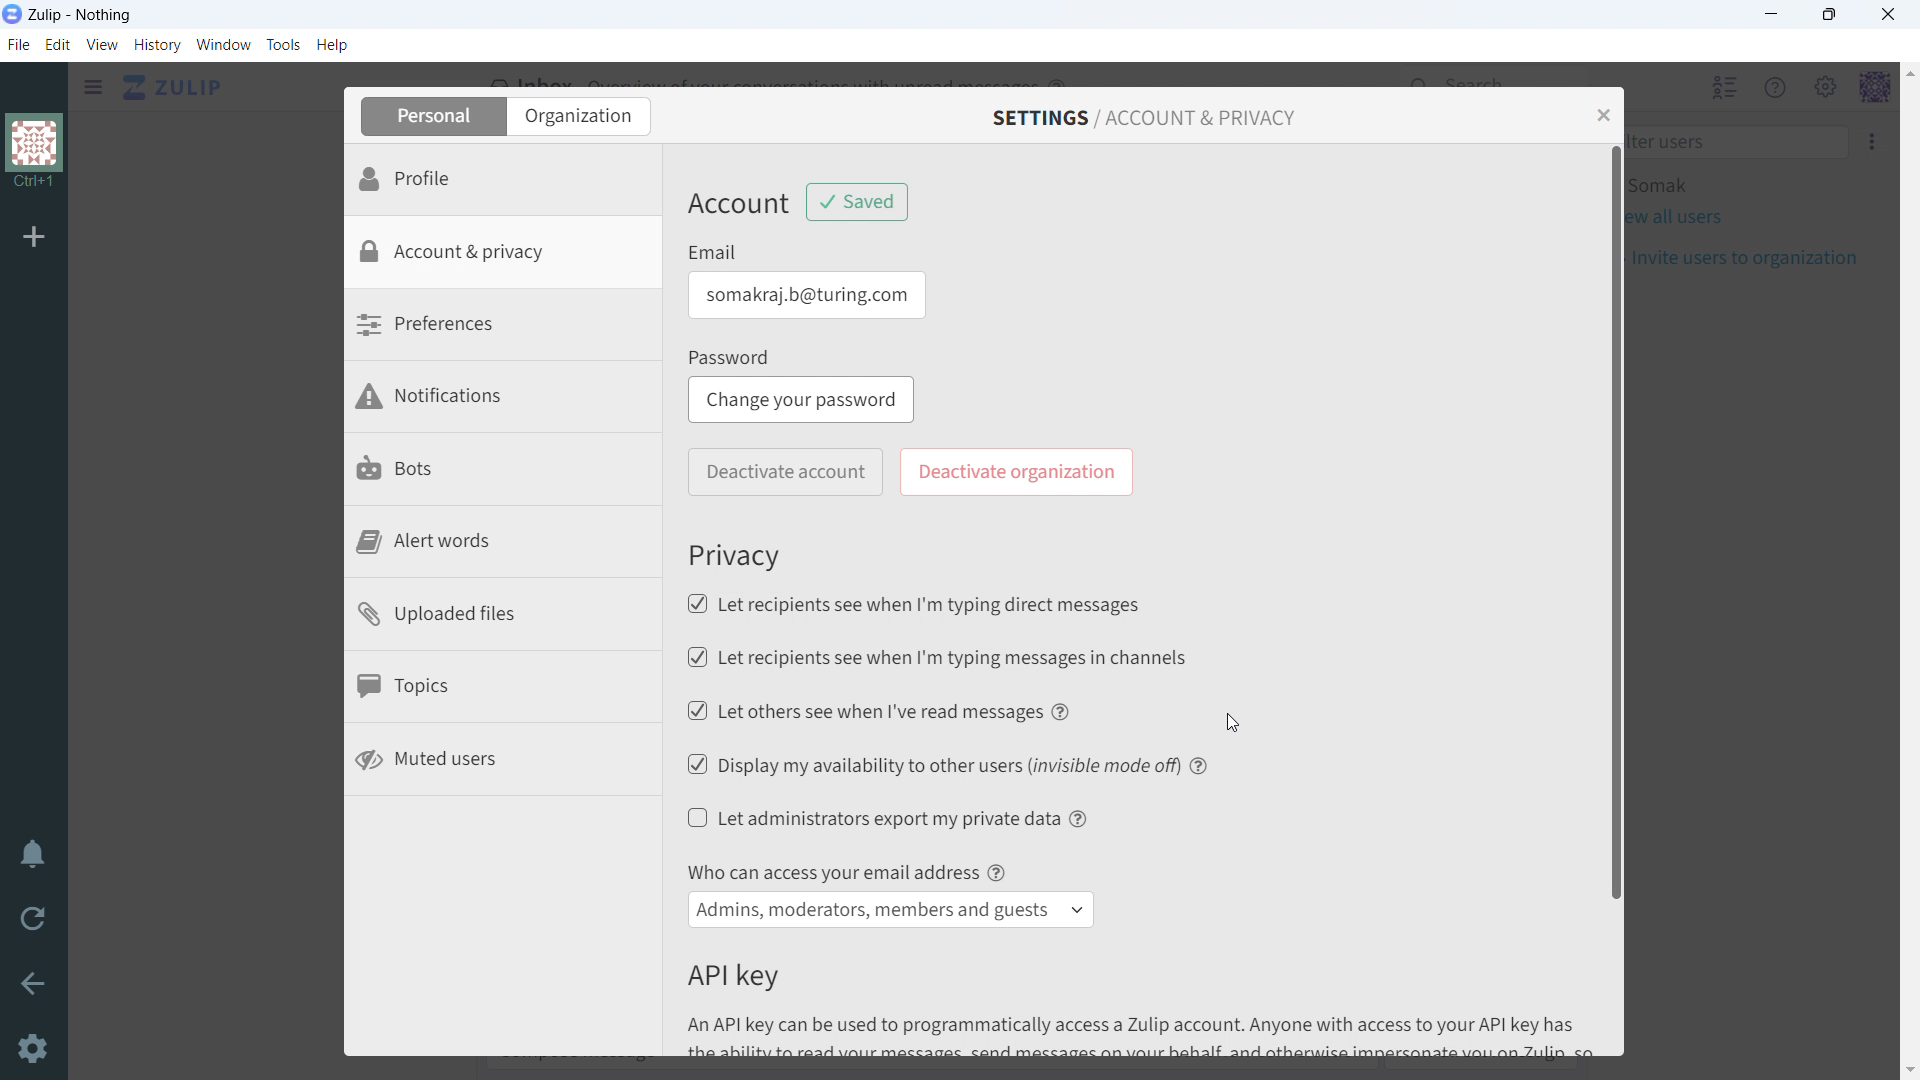  What do you see at coordinates (735, 556) in the screenshot?
I see `Privacy` at bounding box center [735, 556].